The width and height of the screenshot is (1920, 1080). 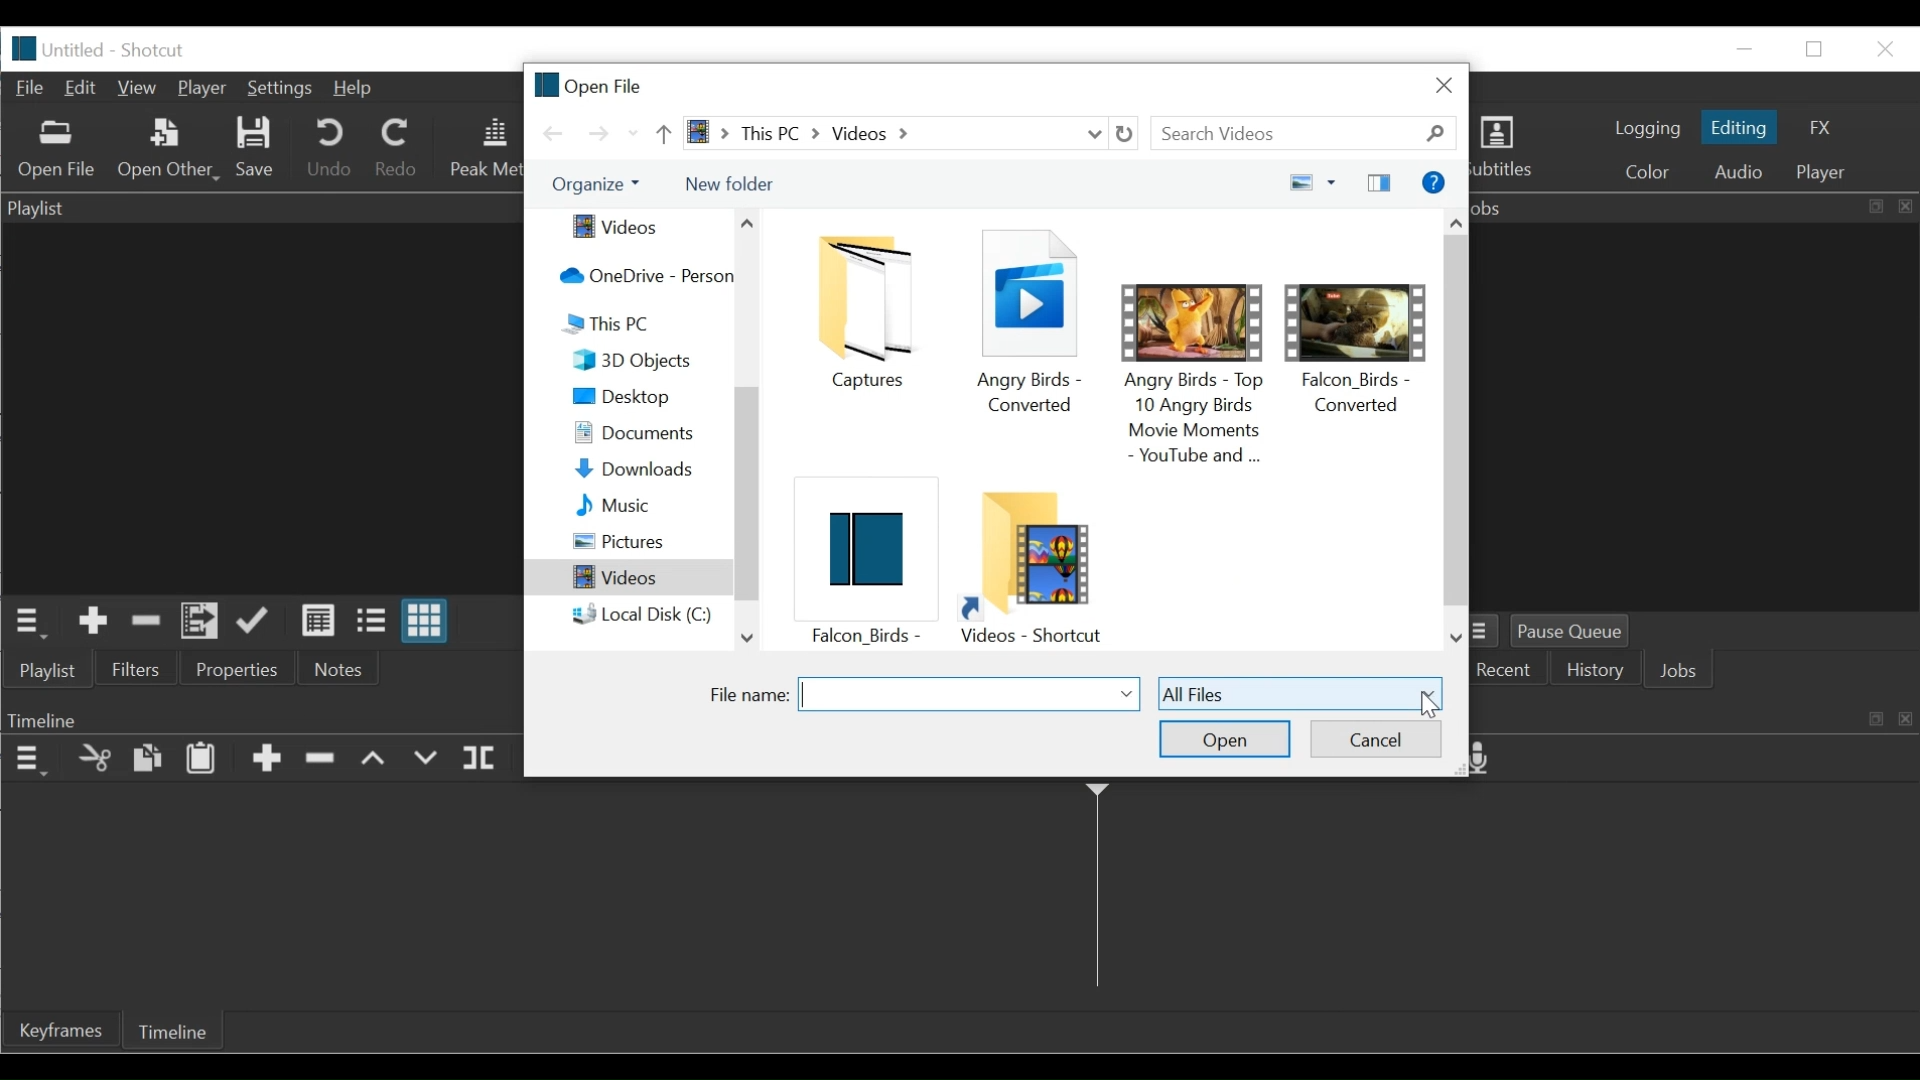 What do you see at coordinates (1309, 134) in the screenshot?
I see `Search videos` at bounding box center [1309, 134].